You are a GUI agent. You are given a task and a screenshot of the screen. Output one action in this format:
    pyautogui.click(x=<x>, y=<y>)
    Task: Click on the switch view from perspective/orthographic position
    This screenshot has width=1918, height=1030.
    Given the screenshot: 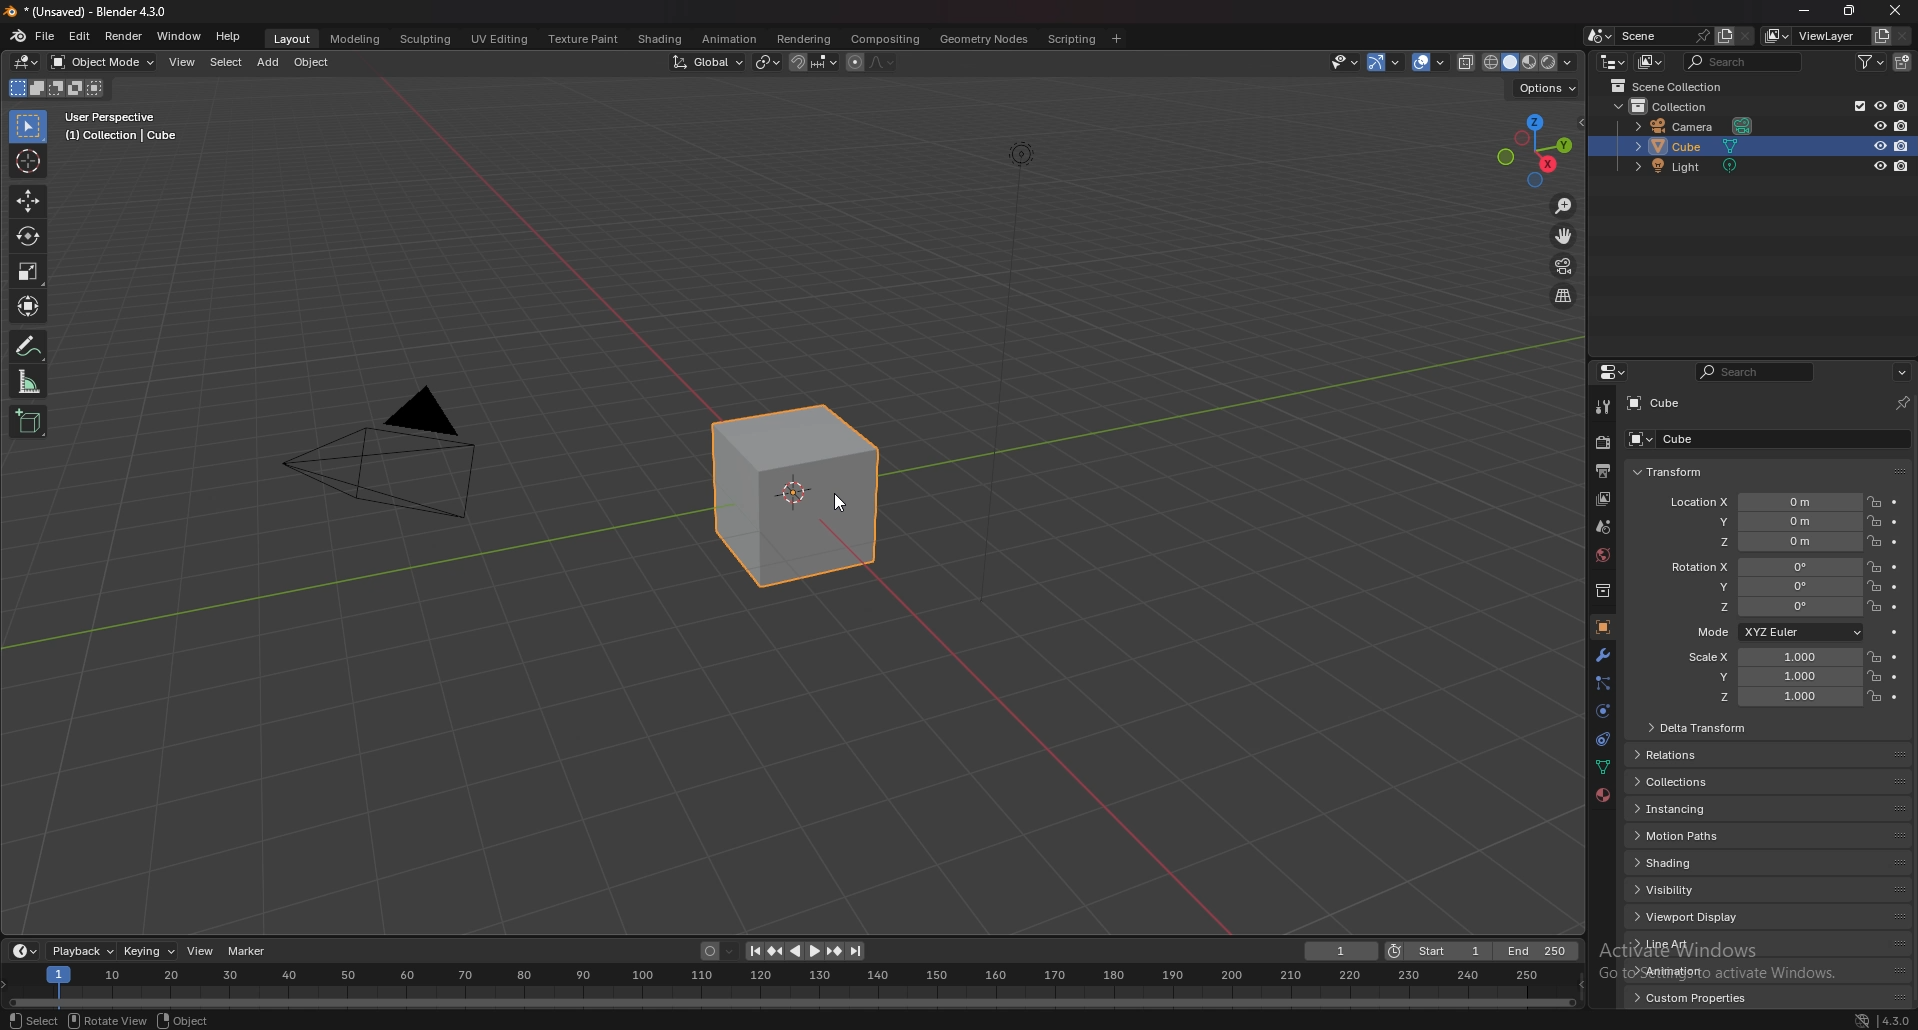 What is the action you would take?
    pyautogui.click(x=1565, y=297)
    